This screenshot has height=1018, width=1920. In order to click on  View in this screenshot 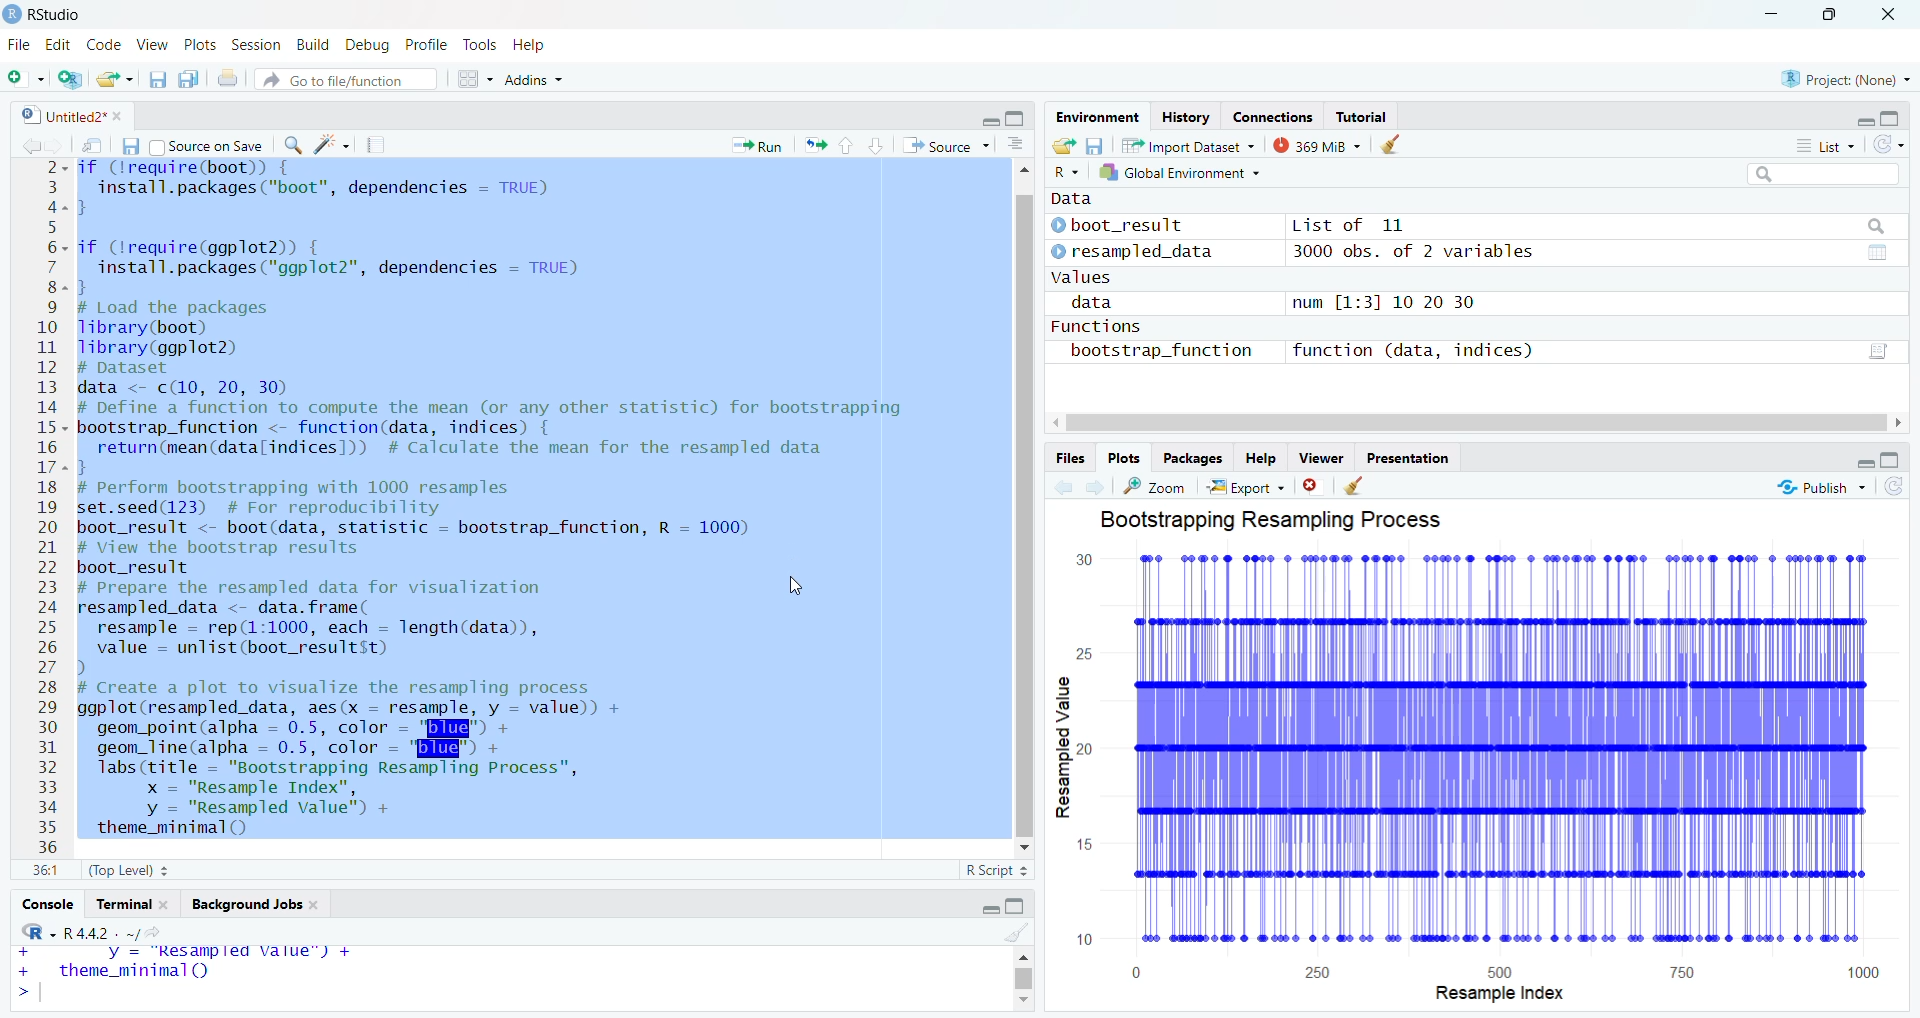, I will do `click(152, 46)`.